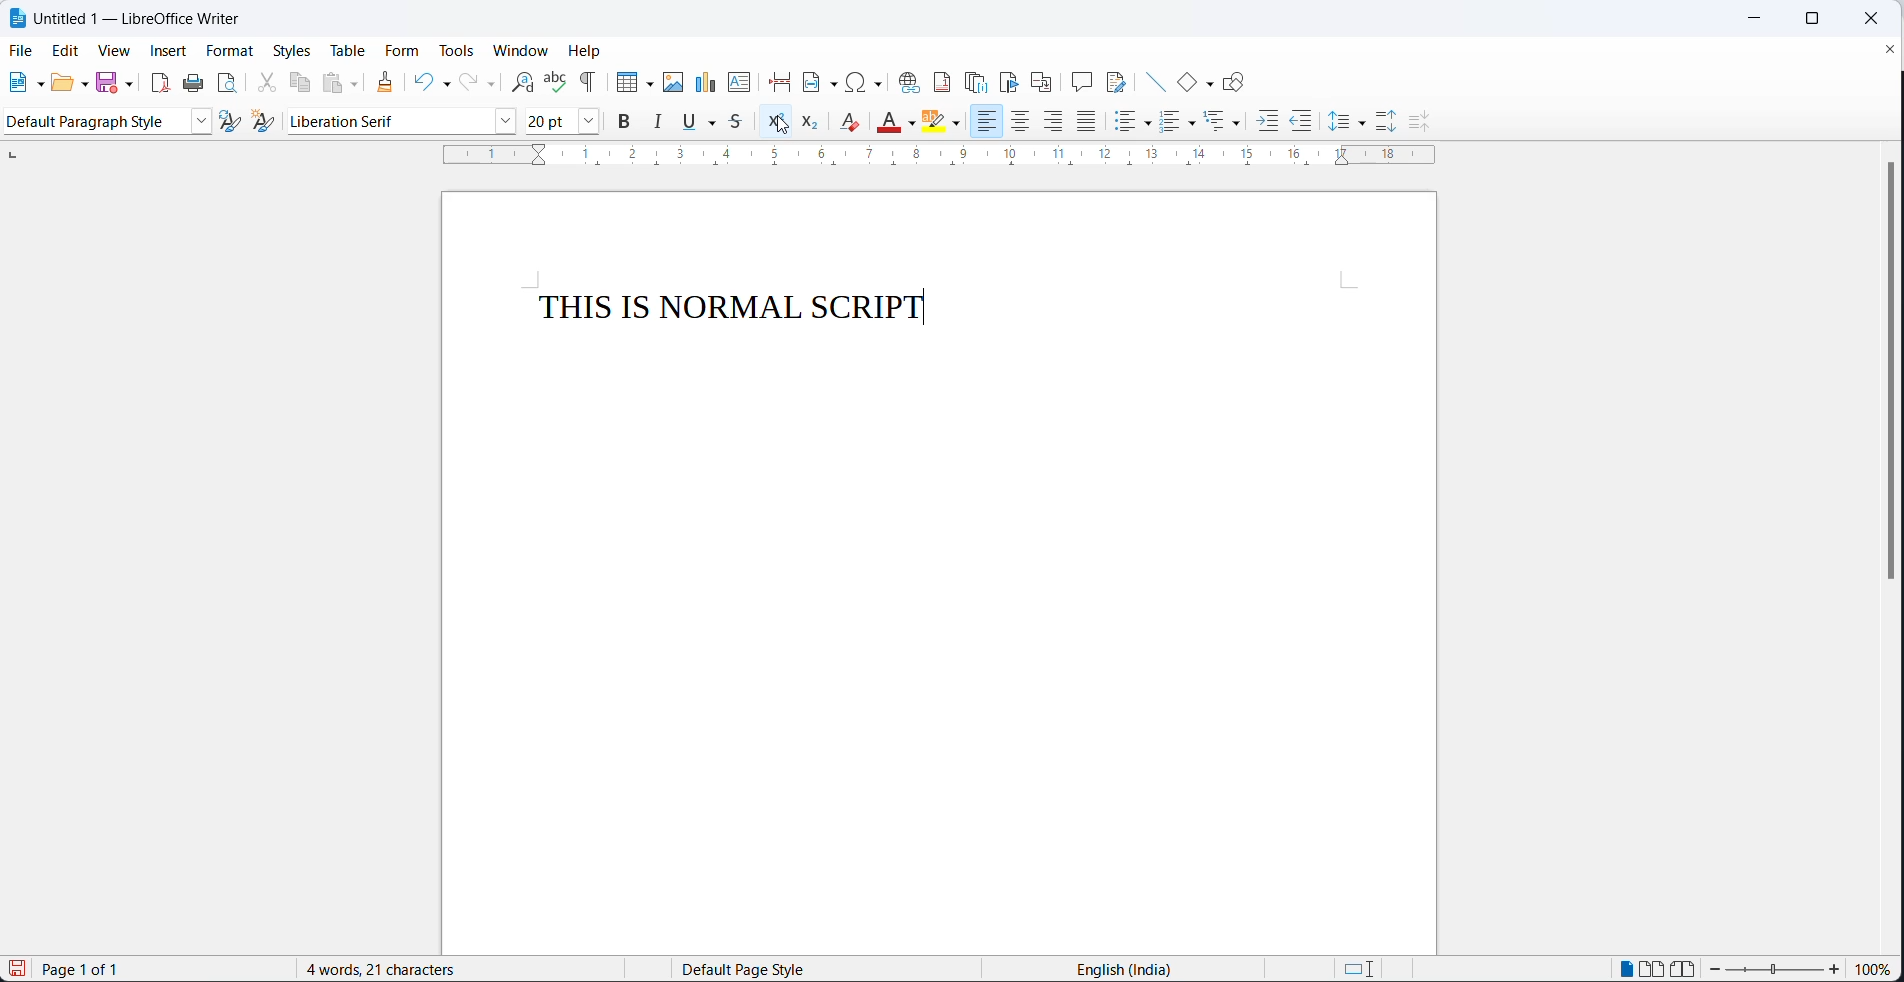  Describe the element at coordinates (907, 80) in the screenshot. I see `insert hyperlink` at that location.